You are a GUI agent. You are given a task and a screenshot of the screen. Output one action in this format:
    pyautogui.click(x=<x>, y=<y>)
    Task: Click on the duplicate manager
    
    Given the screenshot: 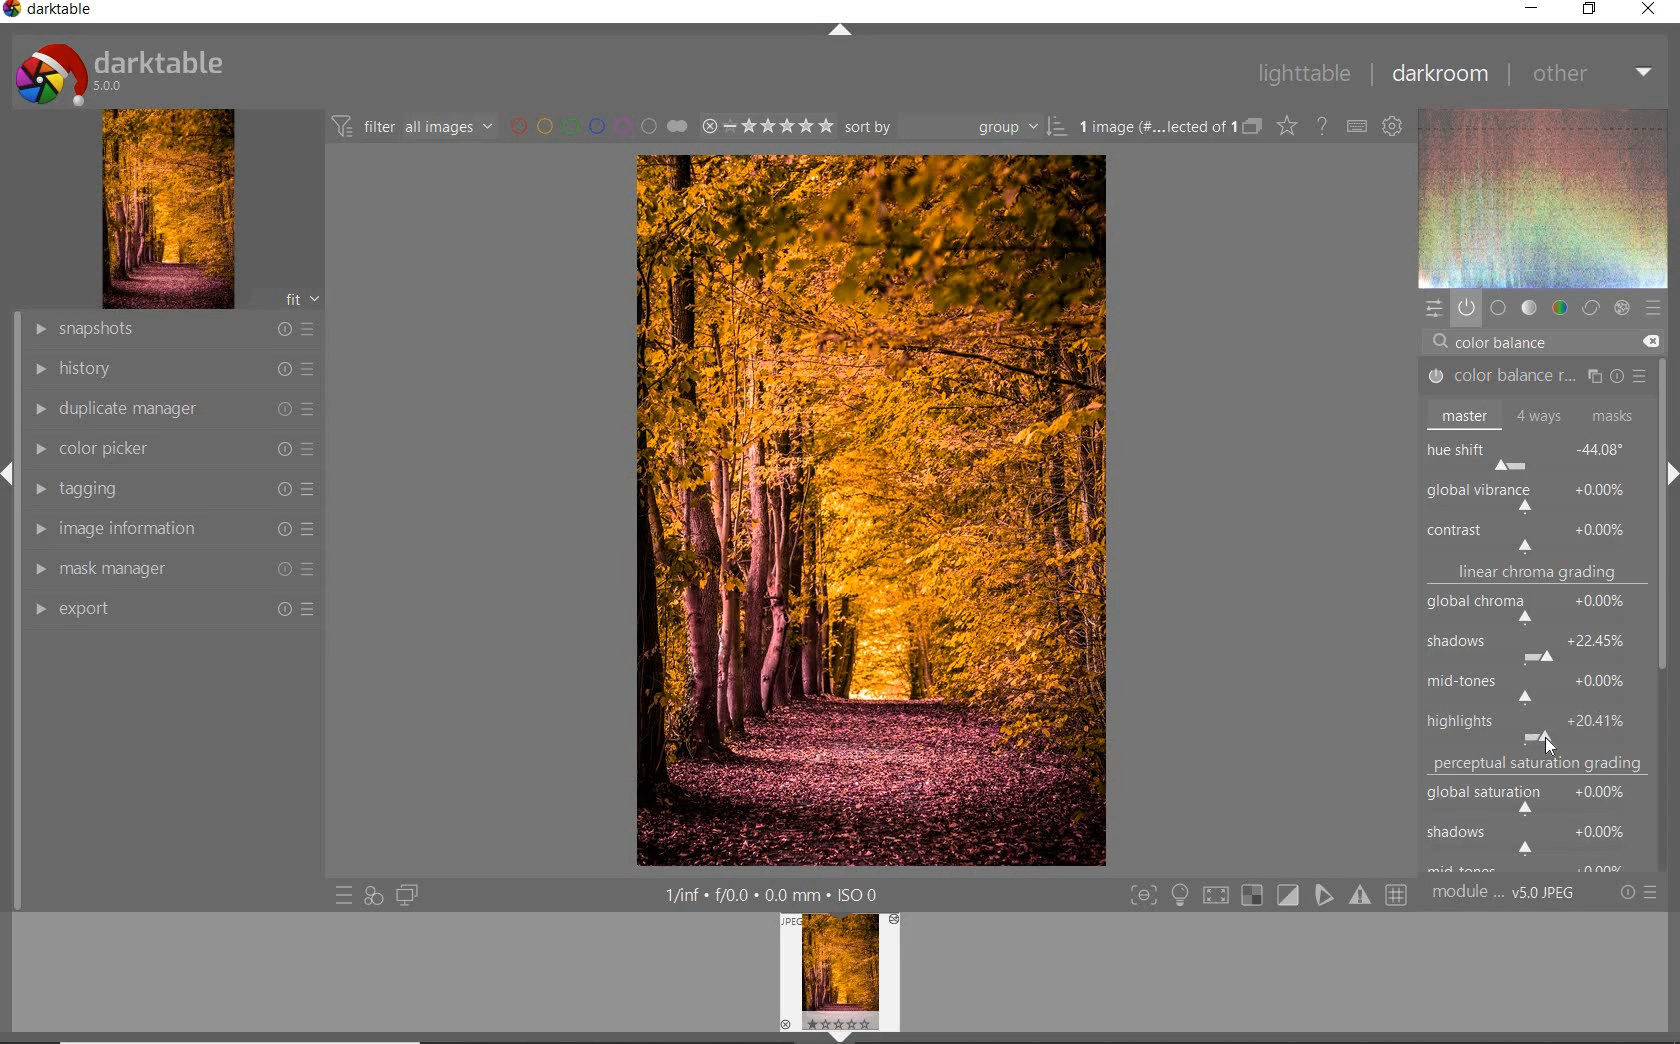 What is the action you would take?
    pyautogui.click(x=175, y=409)
    